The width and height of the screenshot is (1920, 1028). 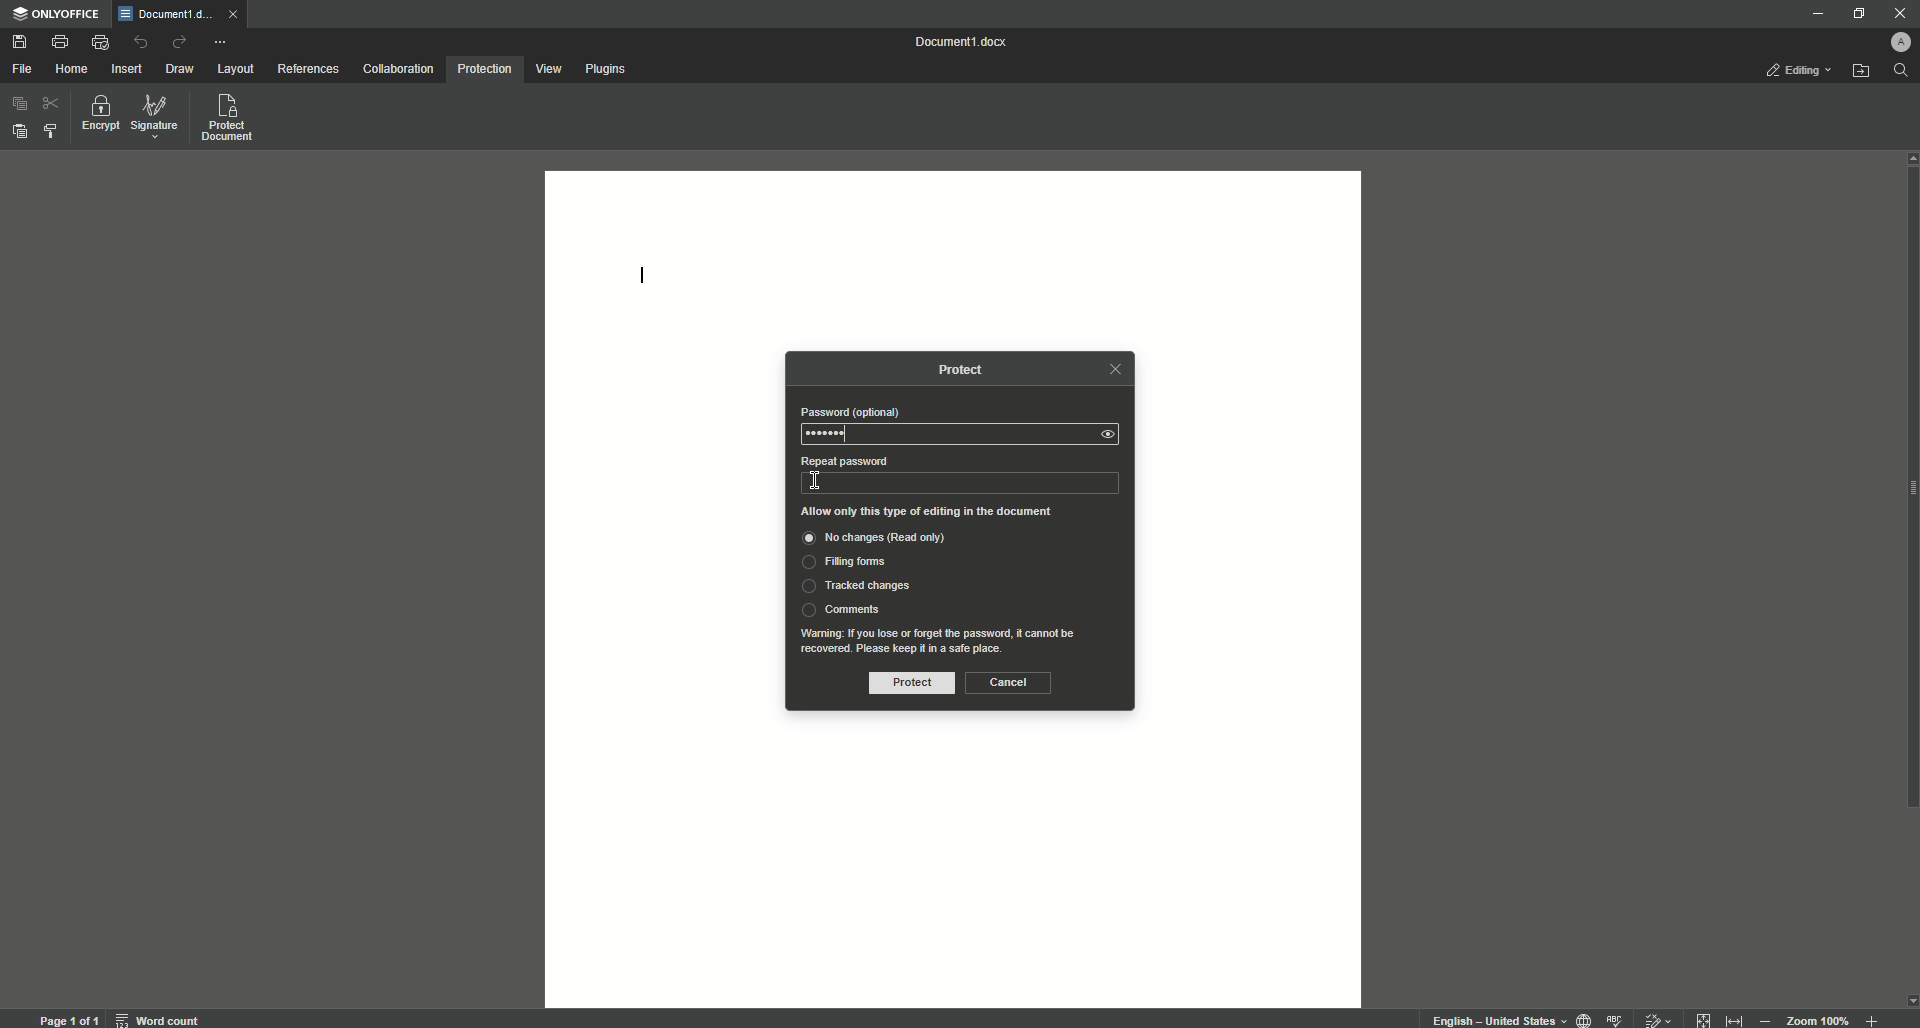 I want to click on Text line, so click(x=642, y=279).